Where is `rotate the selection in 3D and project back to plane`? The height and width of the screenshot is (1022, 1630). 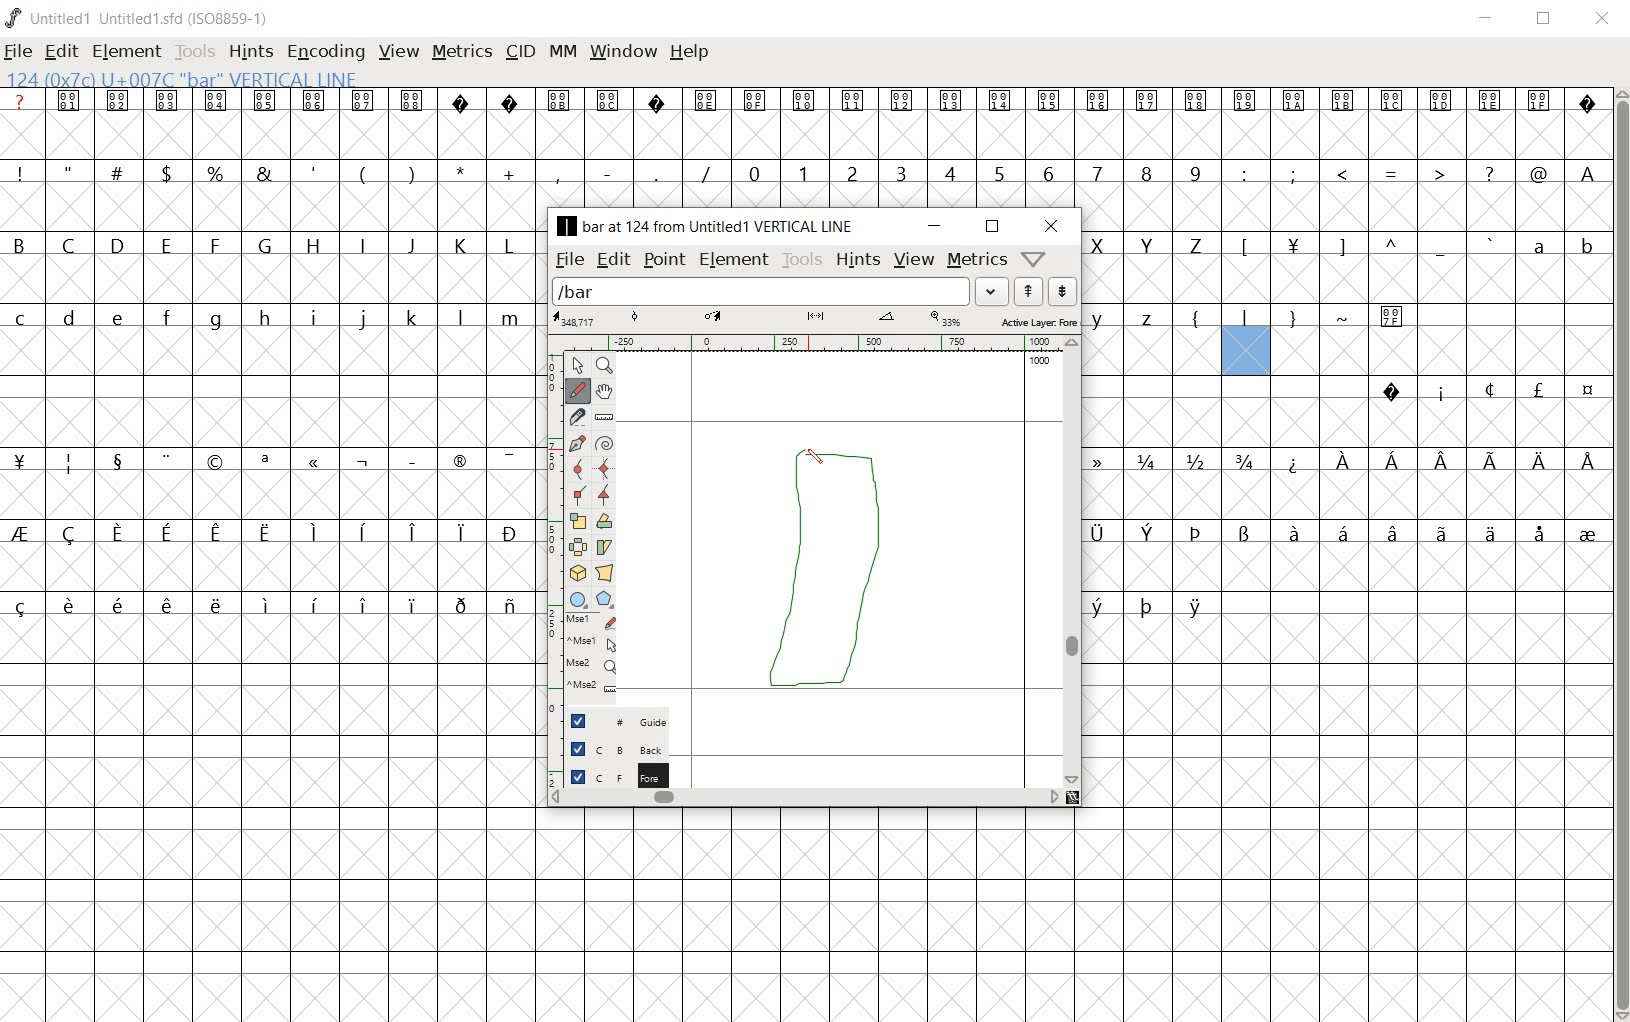 rotate the selection in 3D and project back to plane is located at coordinates (575, 572).